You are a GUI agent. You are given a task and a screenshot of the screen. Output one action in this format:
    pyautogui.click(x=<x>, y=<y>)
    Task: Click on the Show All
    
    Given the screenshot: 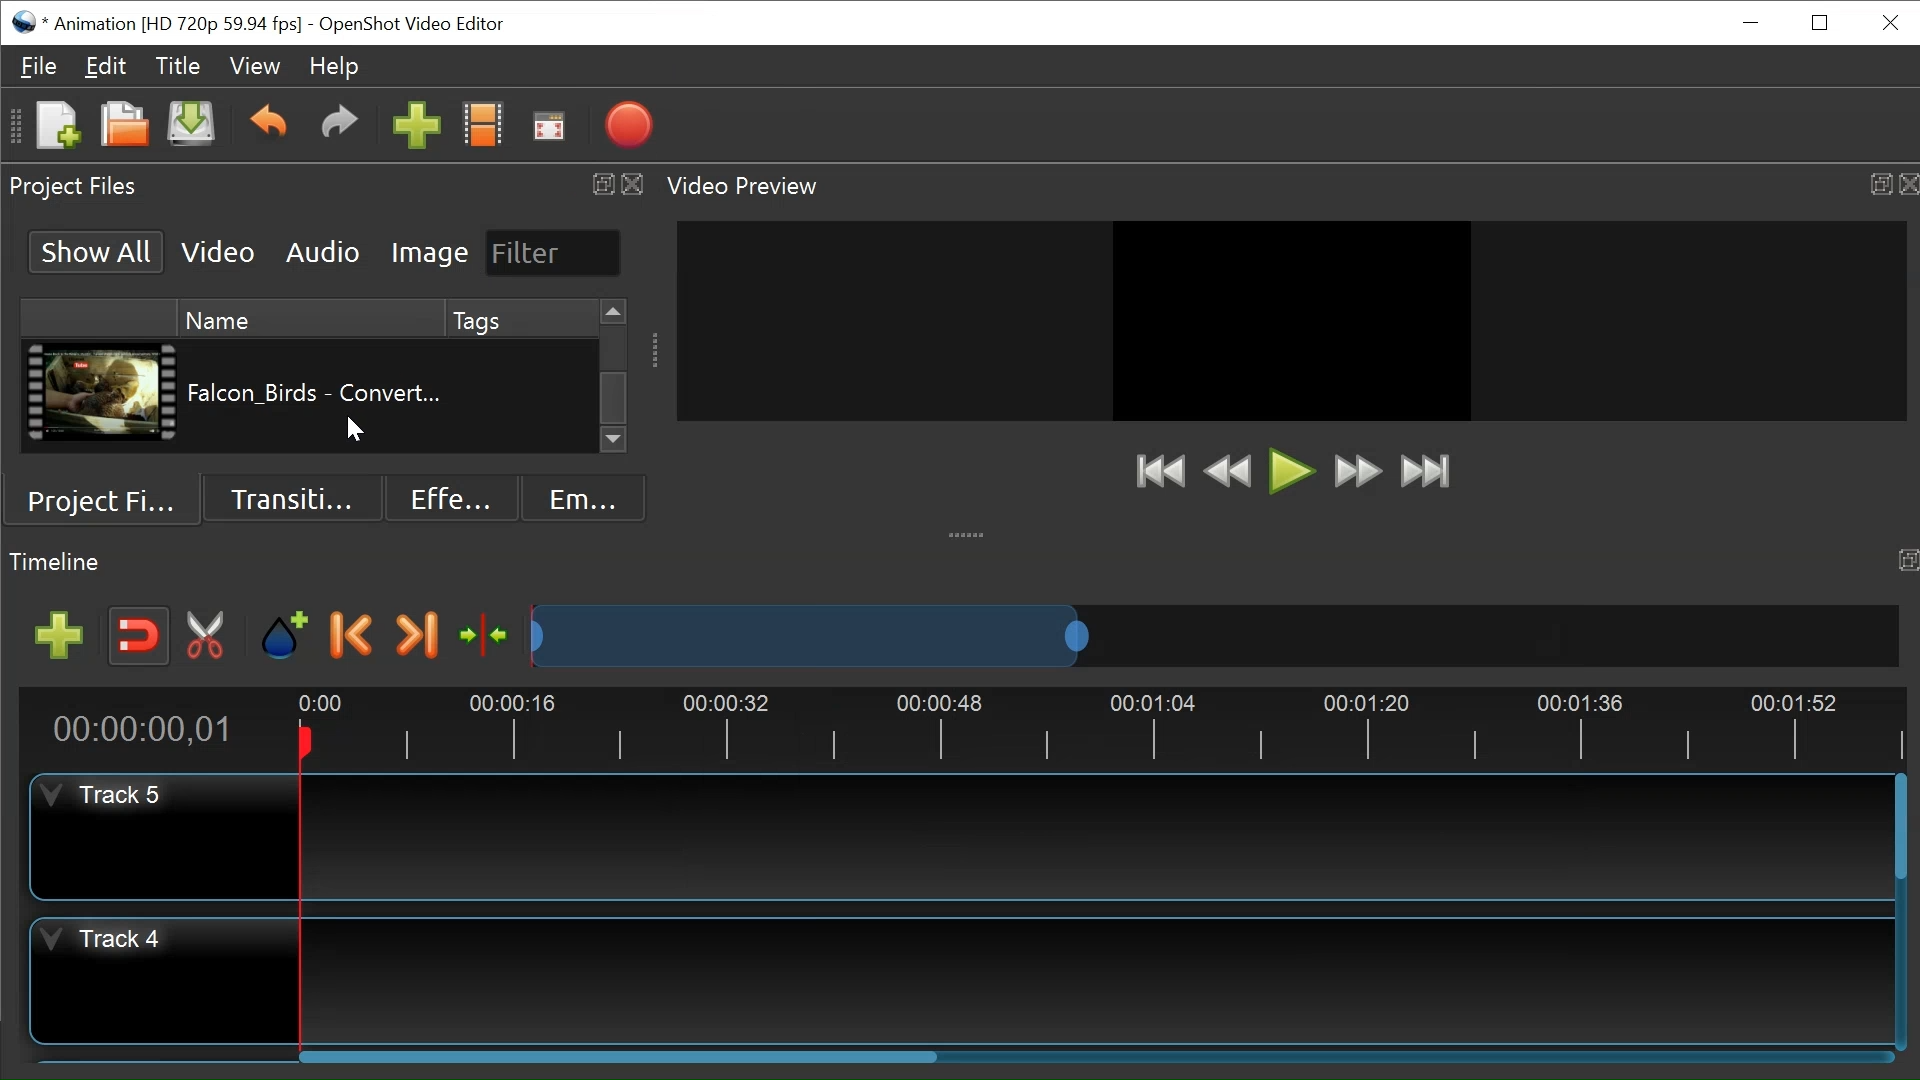 What is the action you would take?
    pyautogui.click(x=98, y=251)
    